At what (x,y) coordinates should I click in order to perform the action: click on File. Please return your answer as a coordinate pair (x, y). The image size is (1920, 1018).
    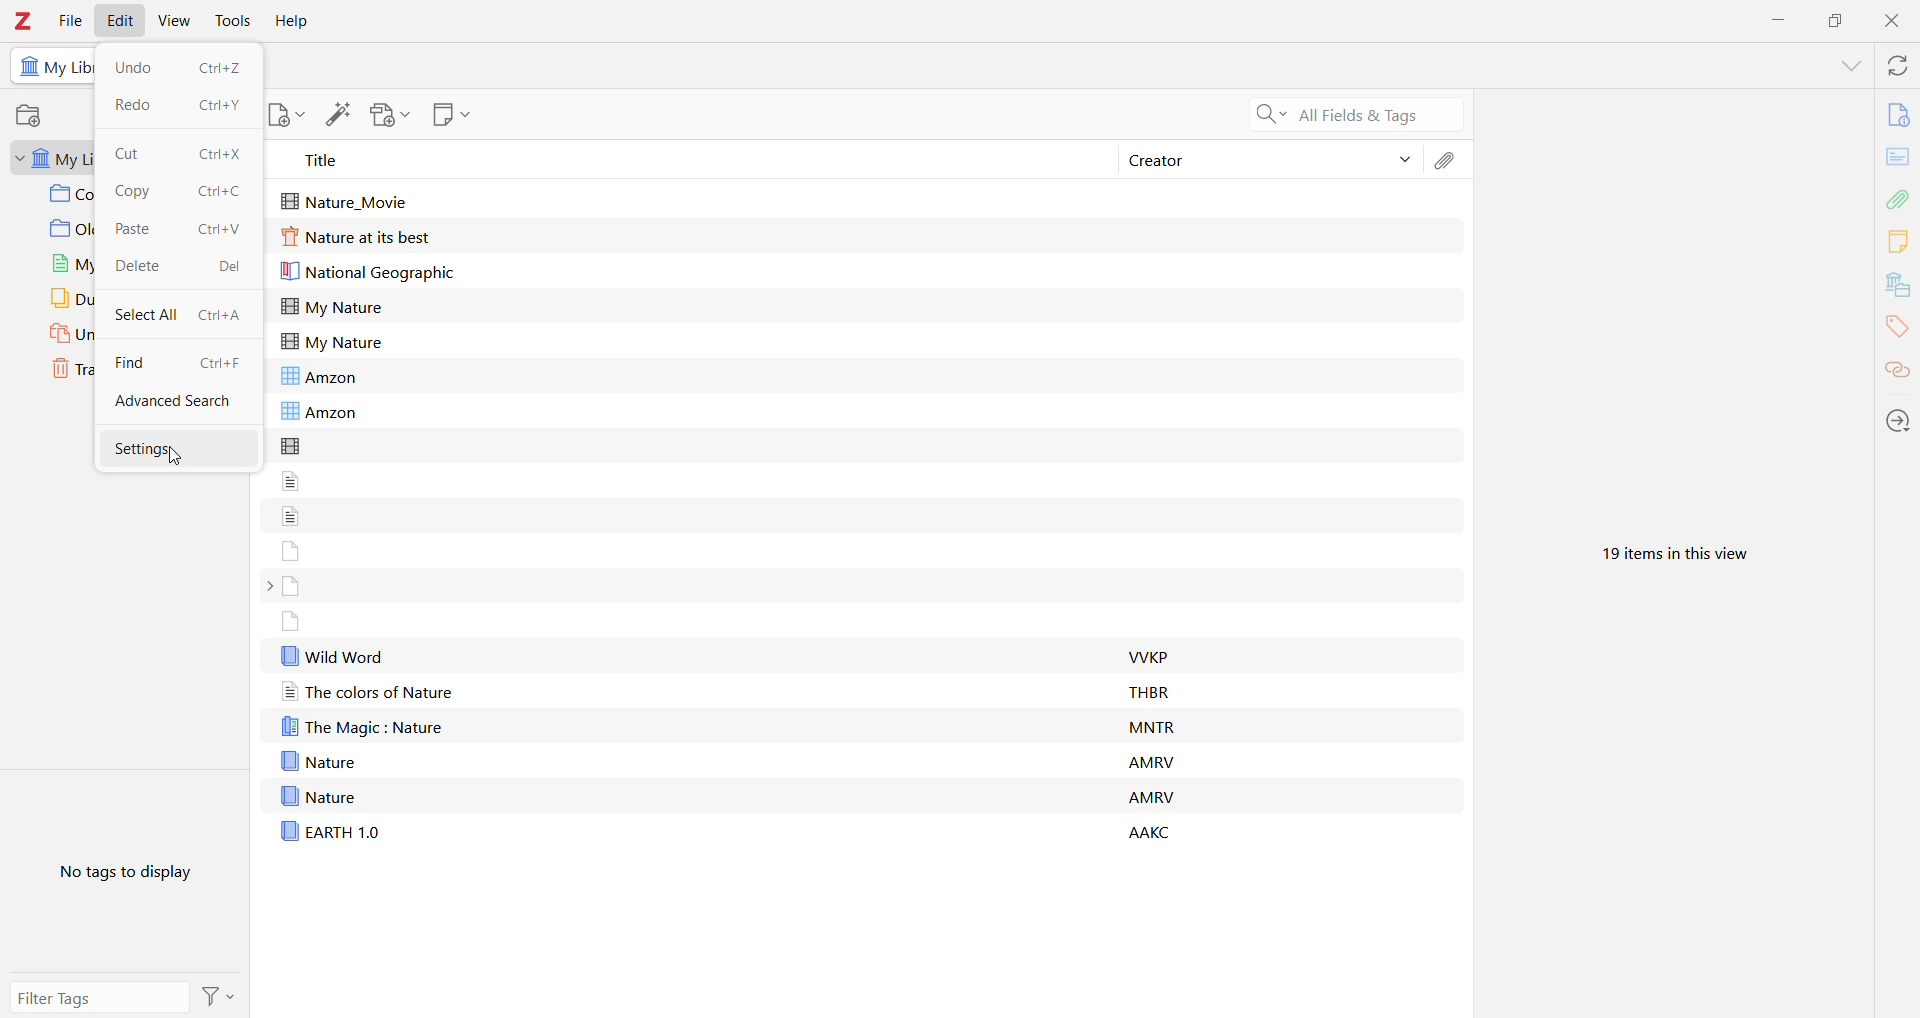
    Looking at the image, I should click on (71, 20).